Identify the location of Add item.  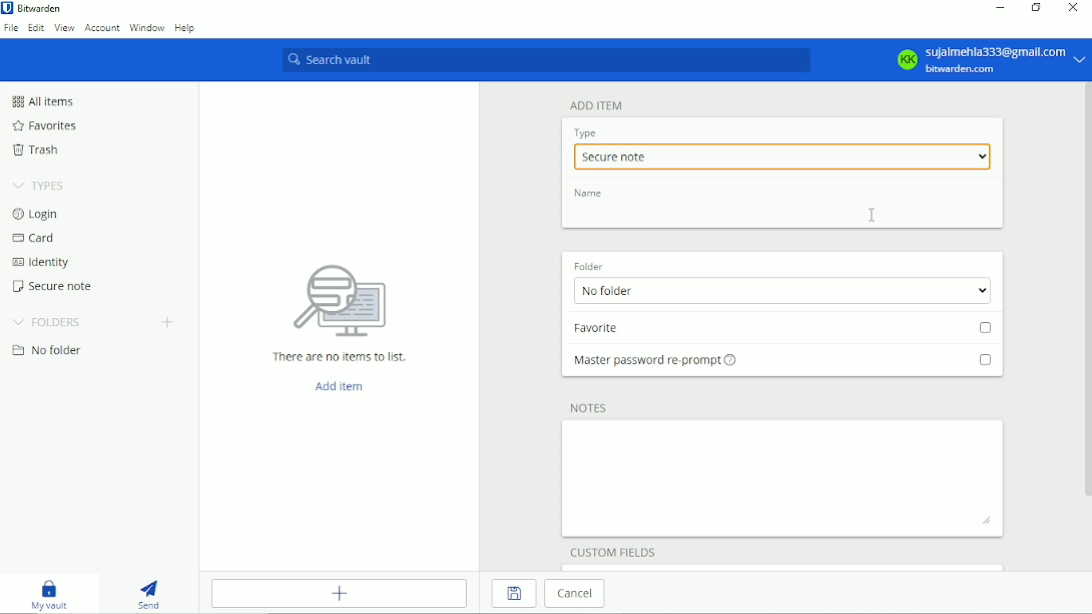
(337, 385).